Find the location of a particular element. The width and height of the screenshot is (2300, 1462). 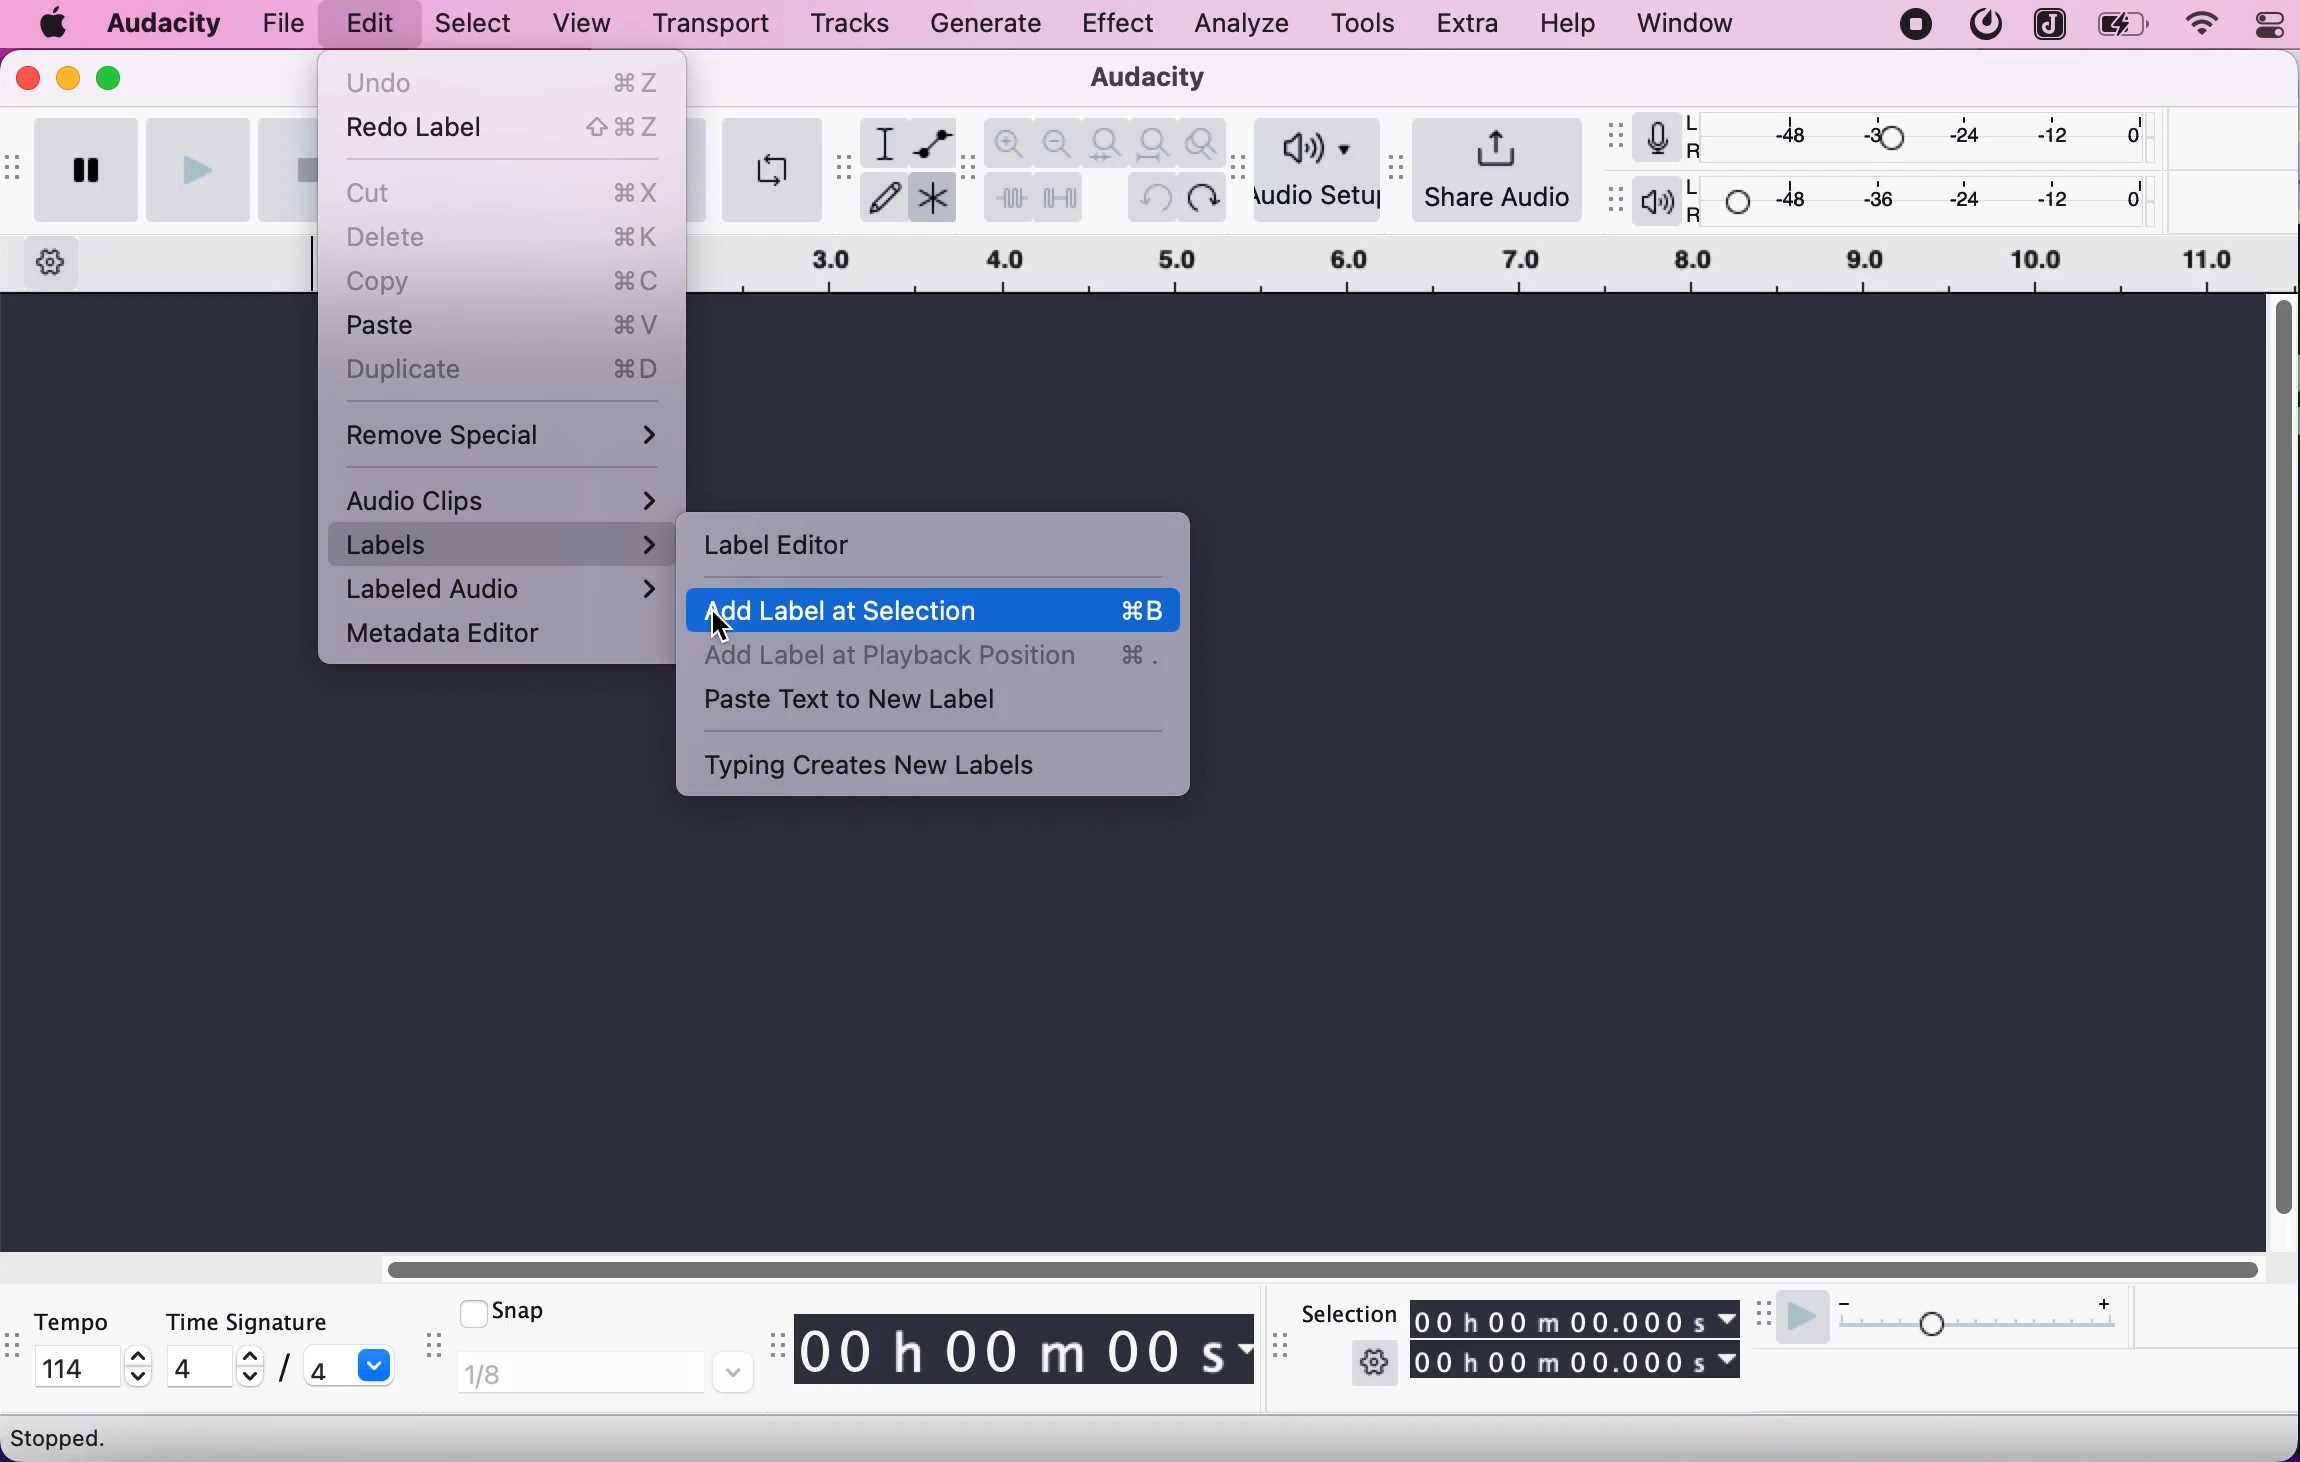

checkmark is located at coordinates (470, 1311).